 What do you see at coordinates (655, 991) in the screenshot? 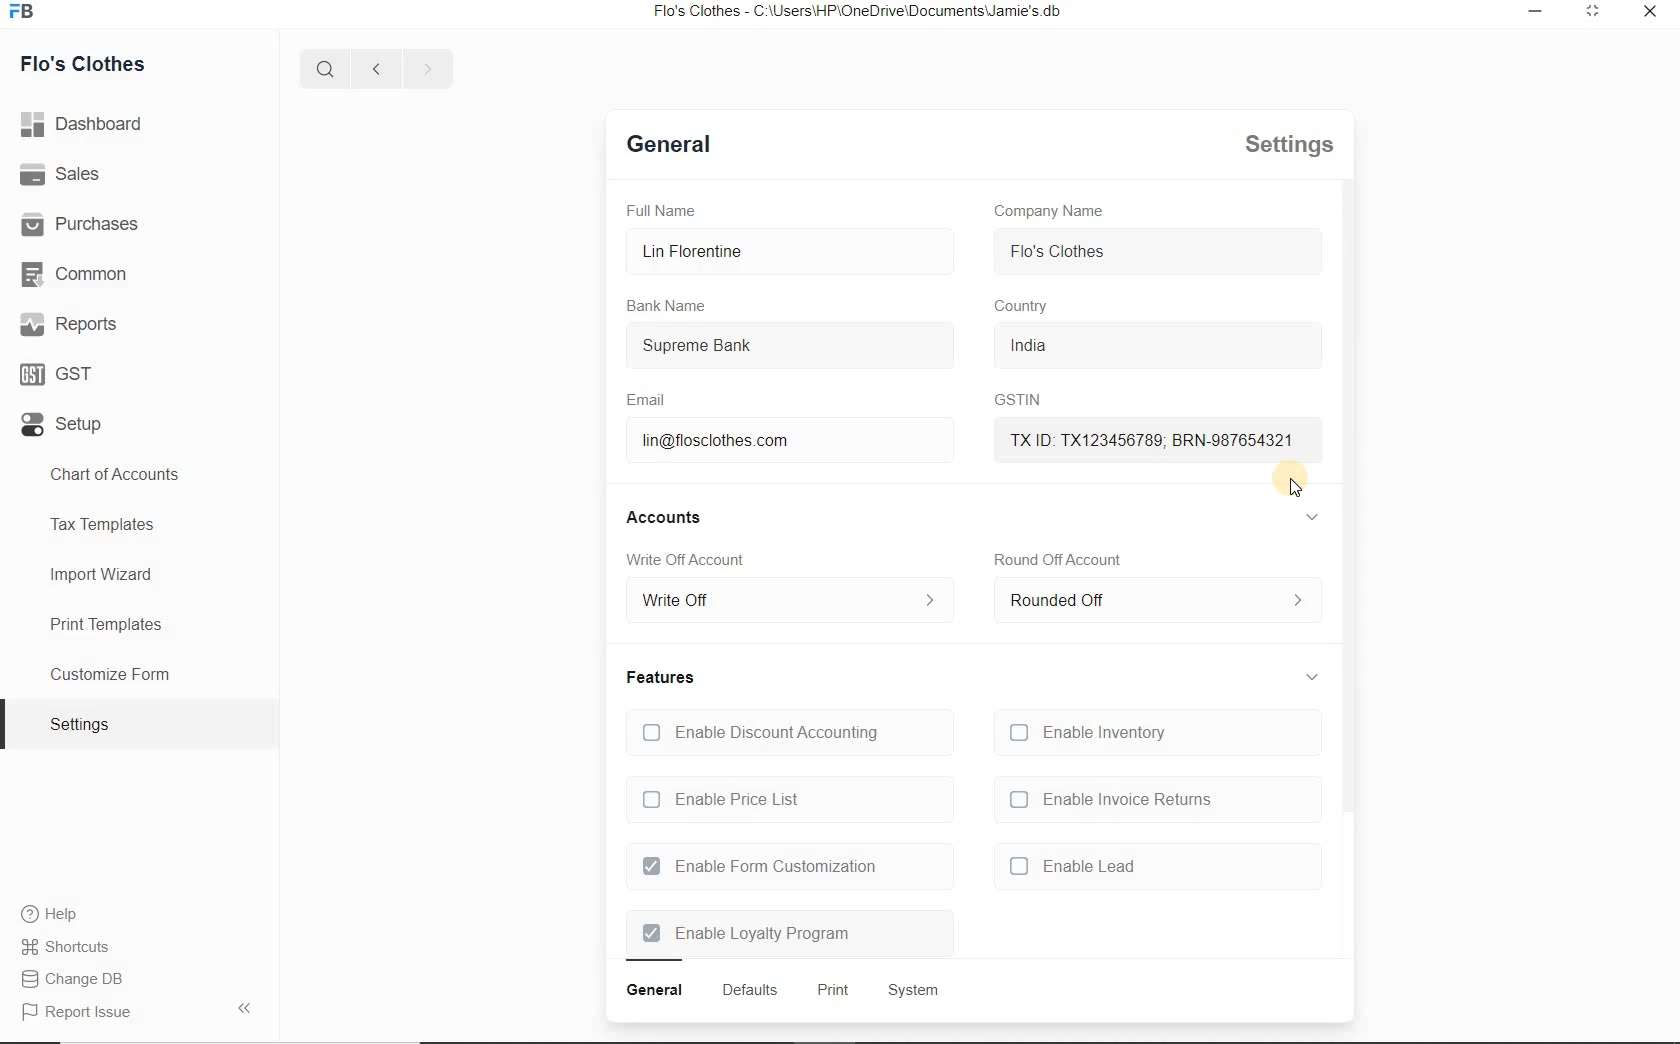
I see `general` at bounding box center [655, 991].